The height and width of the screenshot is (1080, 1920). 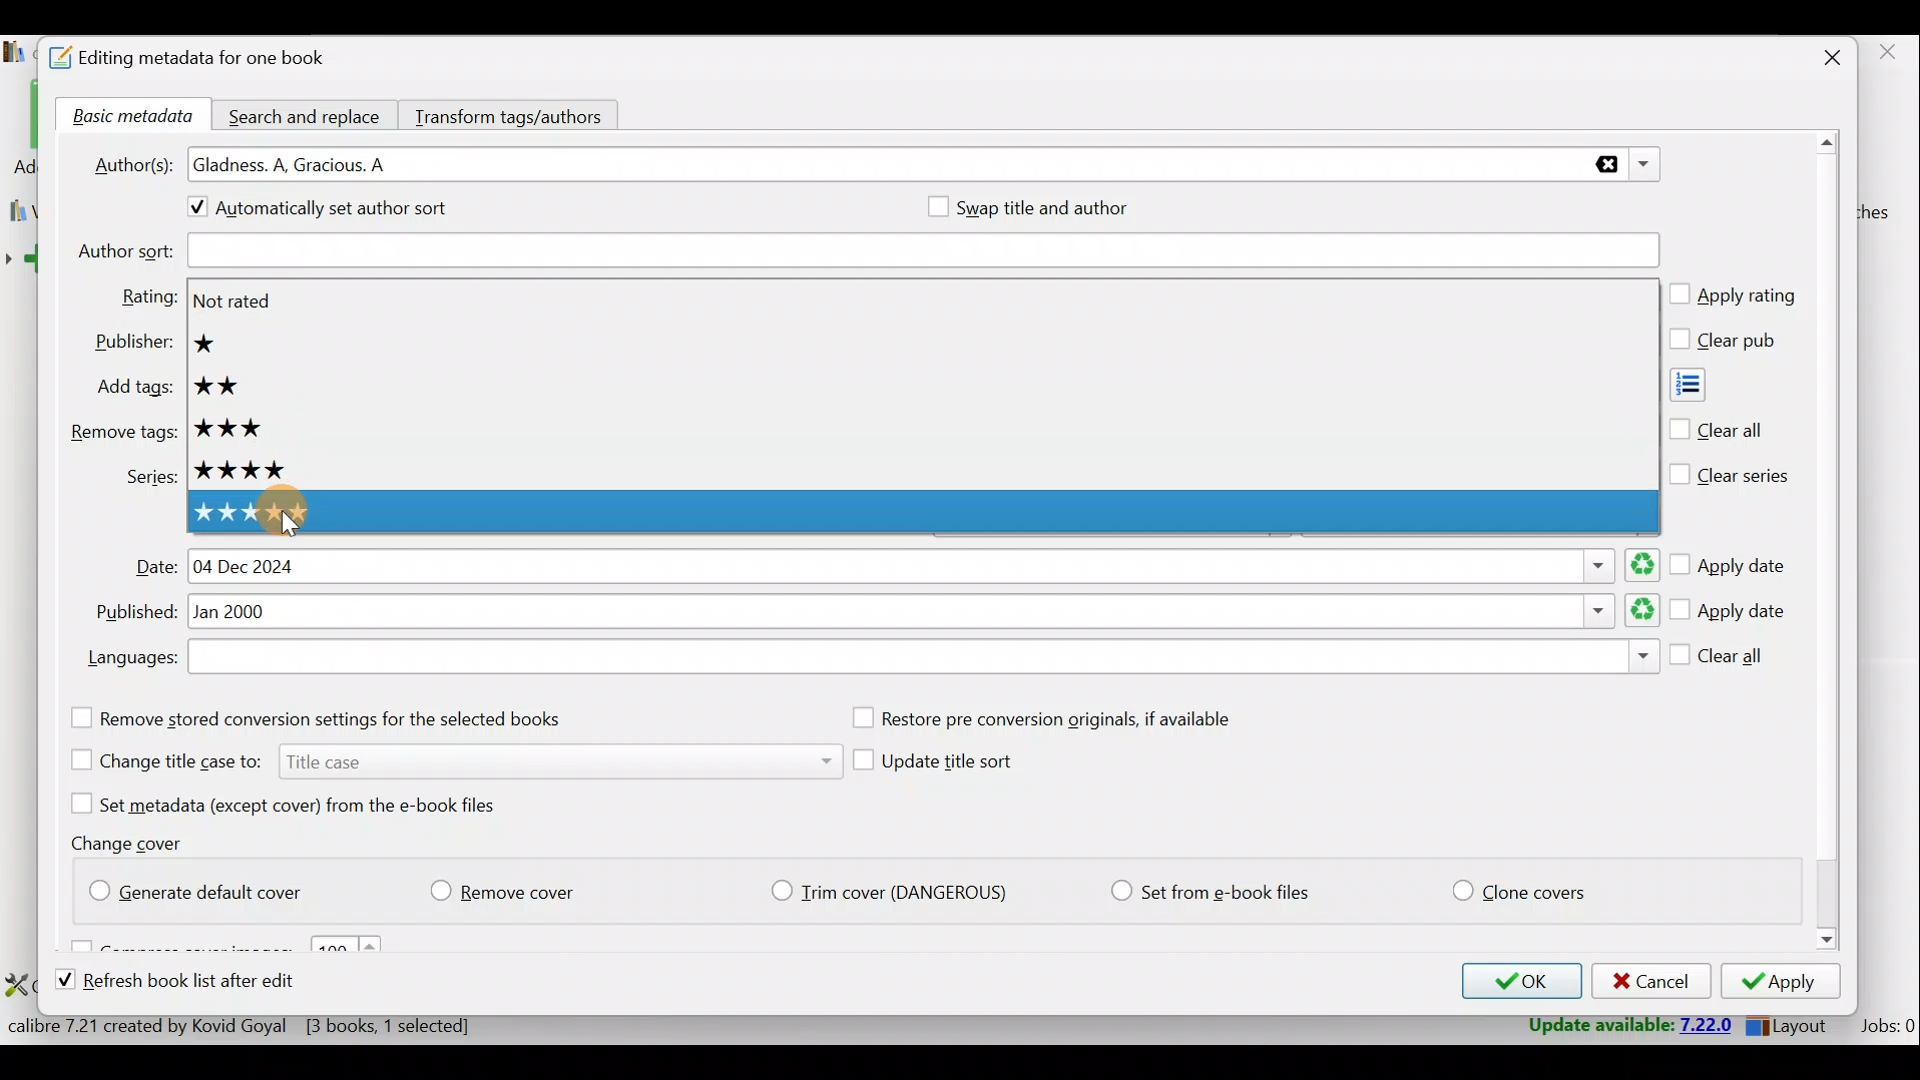 I want to click on Clone covers, so click(x=1515, y=887).